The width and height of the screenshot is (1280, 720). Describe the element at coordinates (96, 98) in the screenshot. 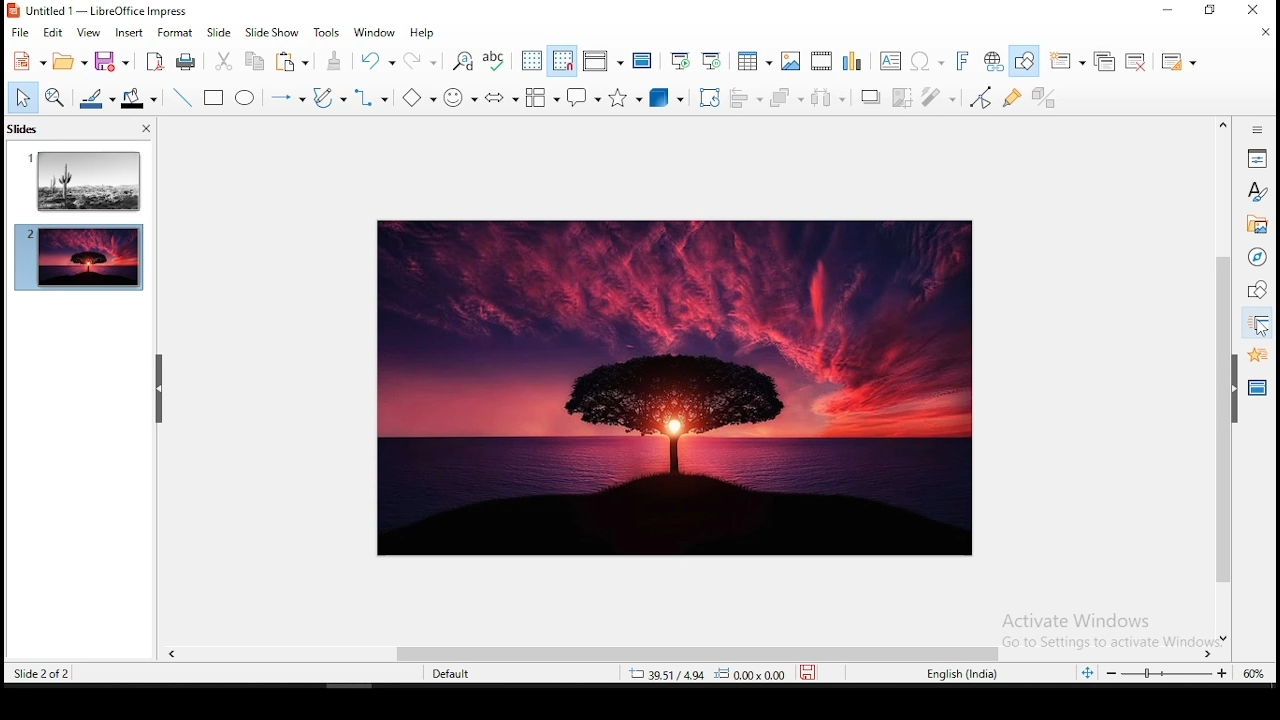

I see `line color` at that location.